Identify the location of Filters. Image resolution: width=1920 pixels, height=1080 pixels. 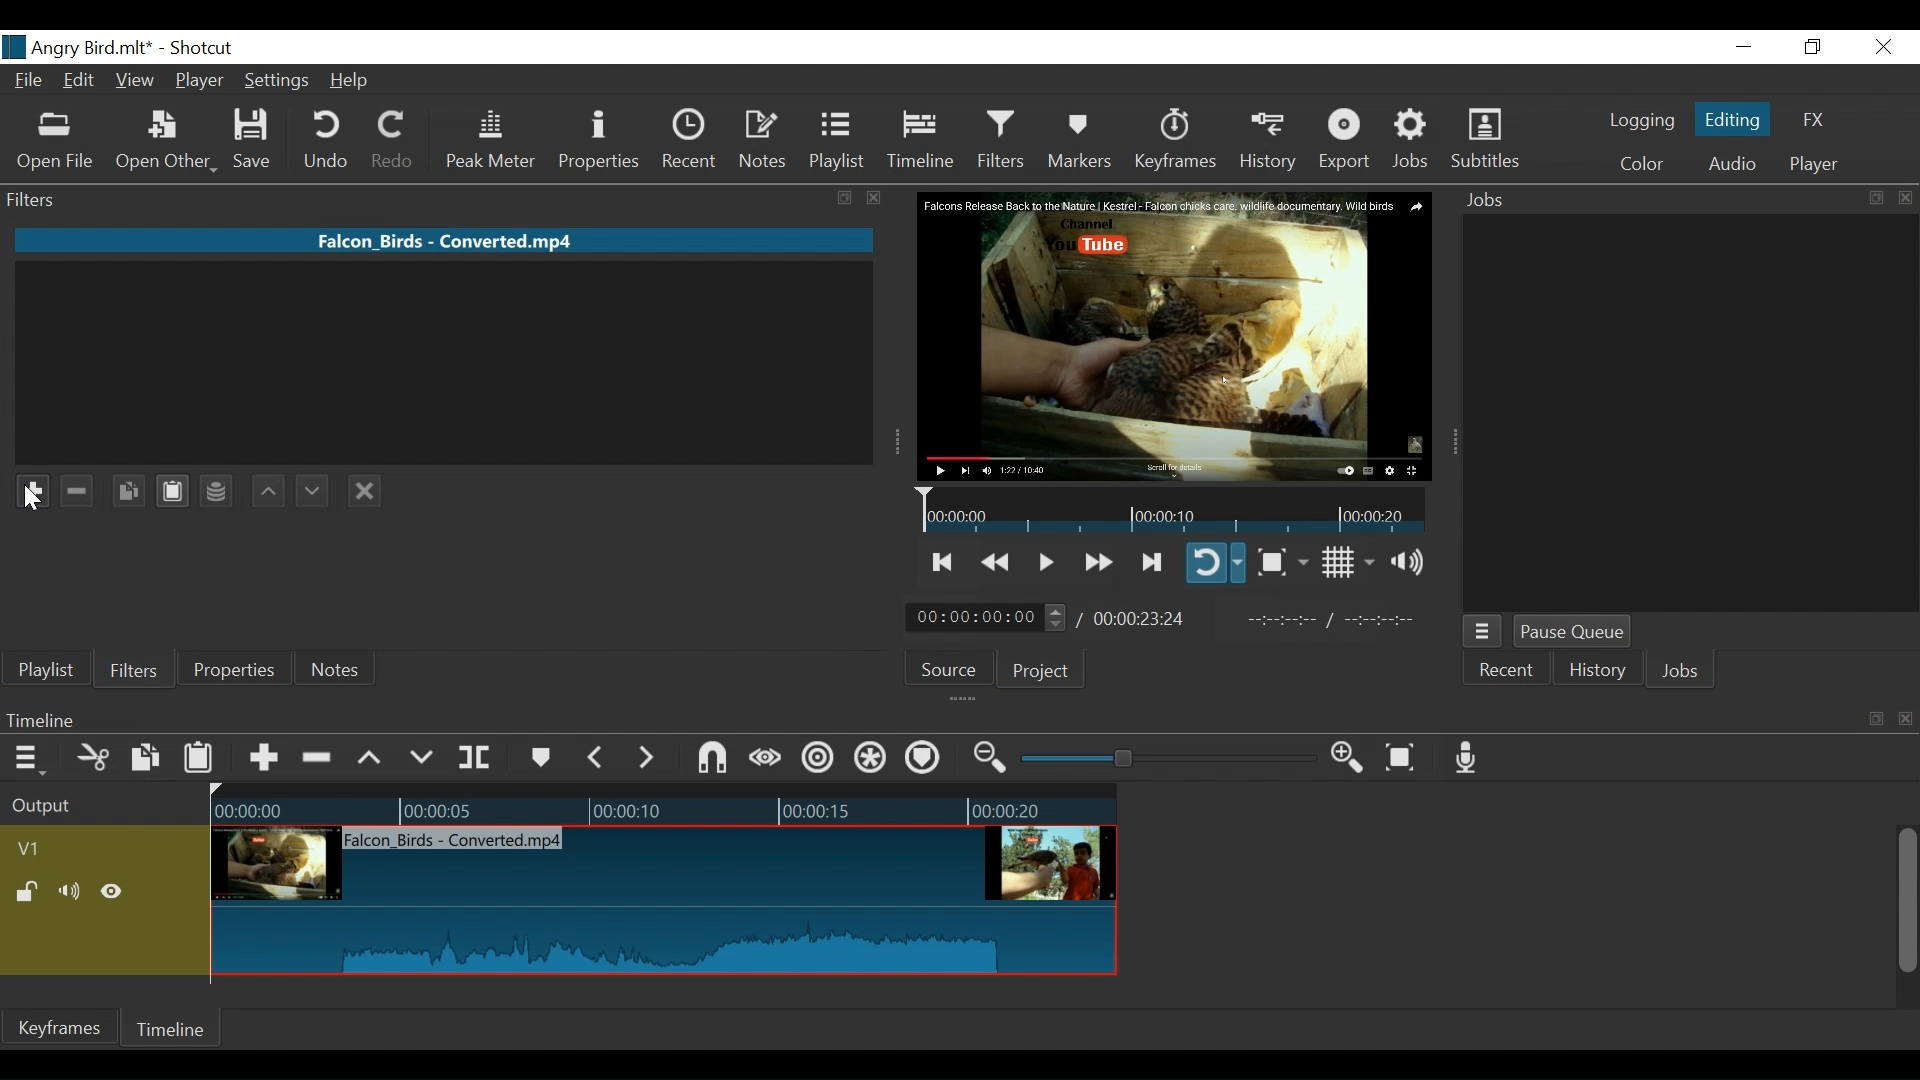
(131, 668).